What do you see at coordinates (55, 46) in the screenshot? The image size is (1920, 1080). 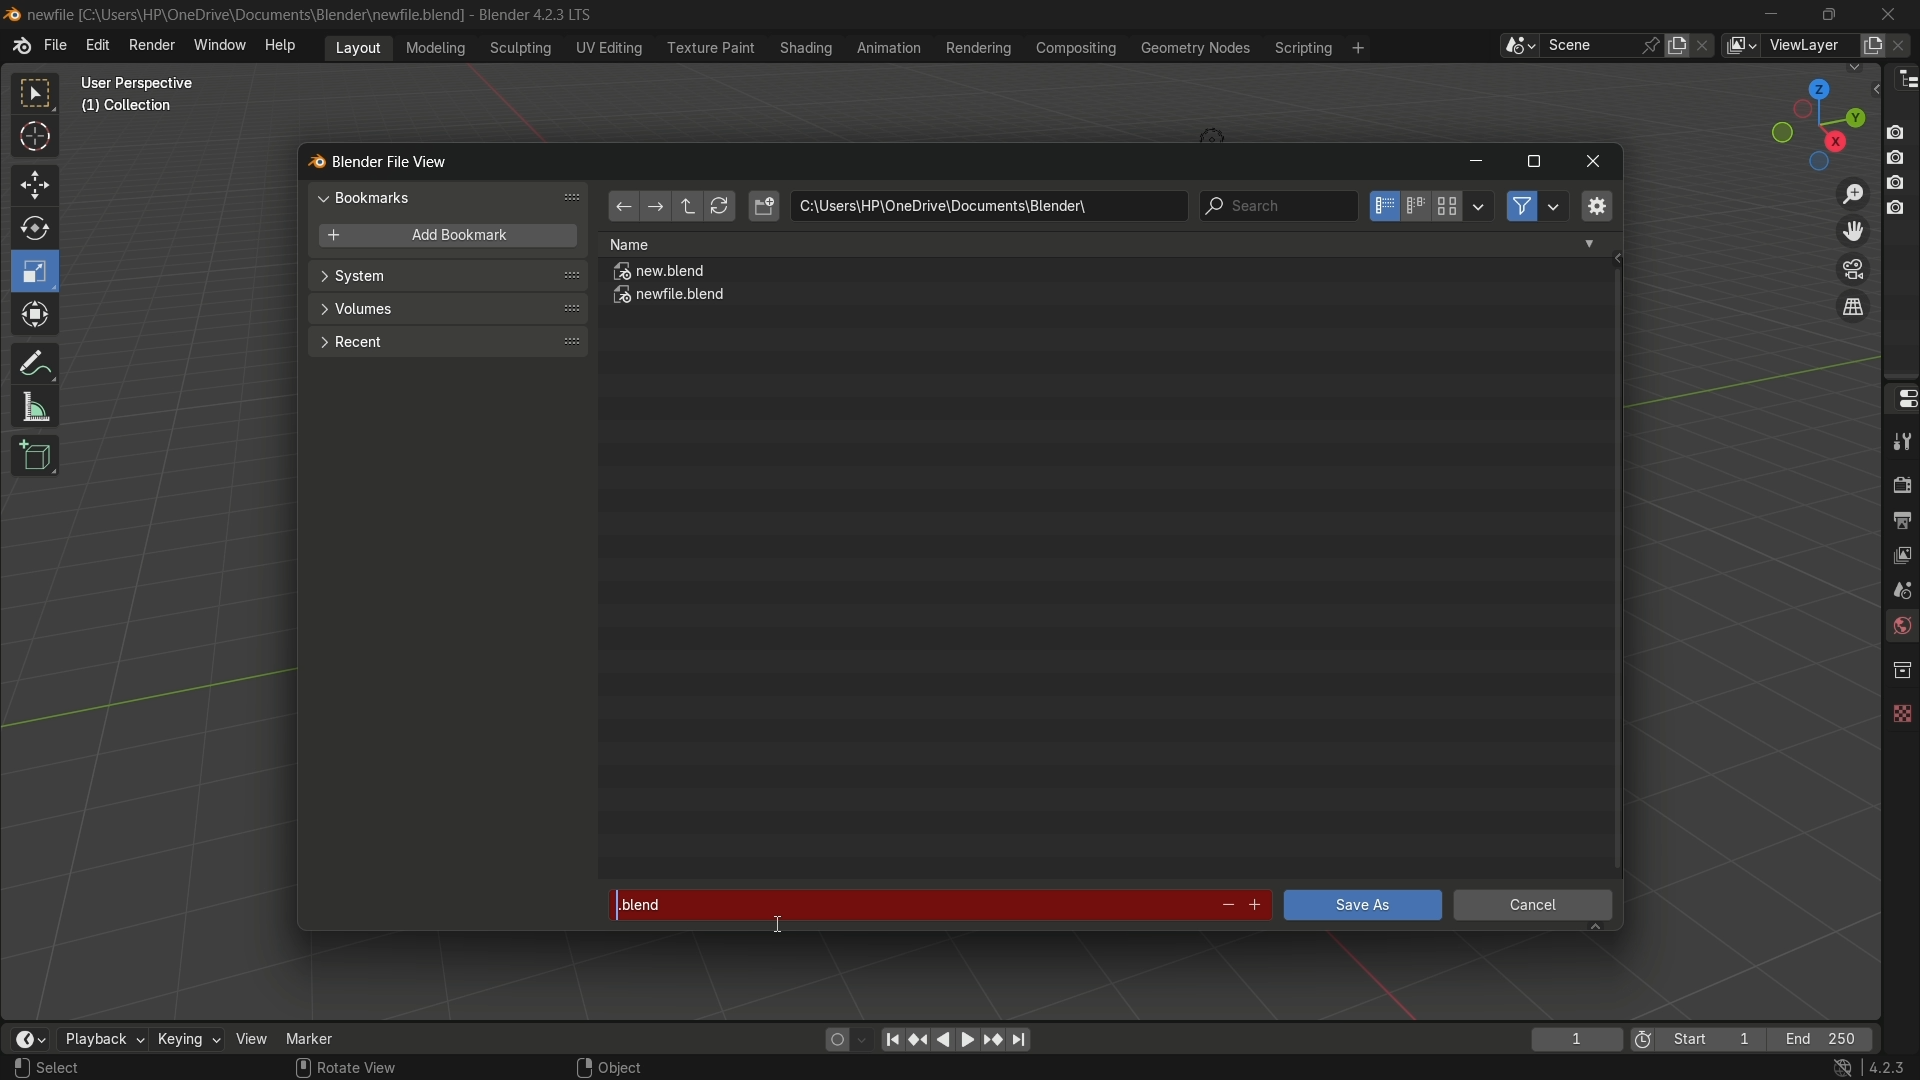 I see `file menu` at bounding box center [55, 46].